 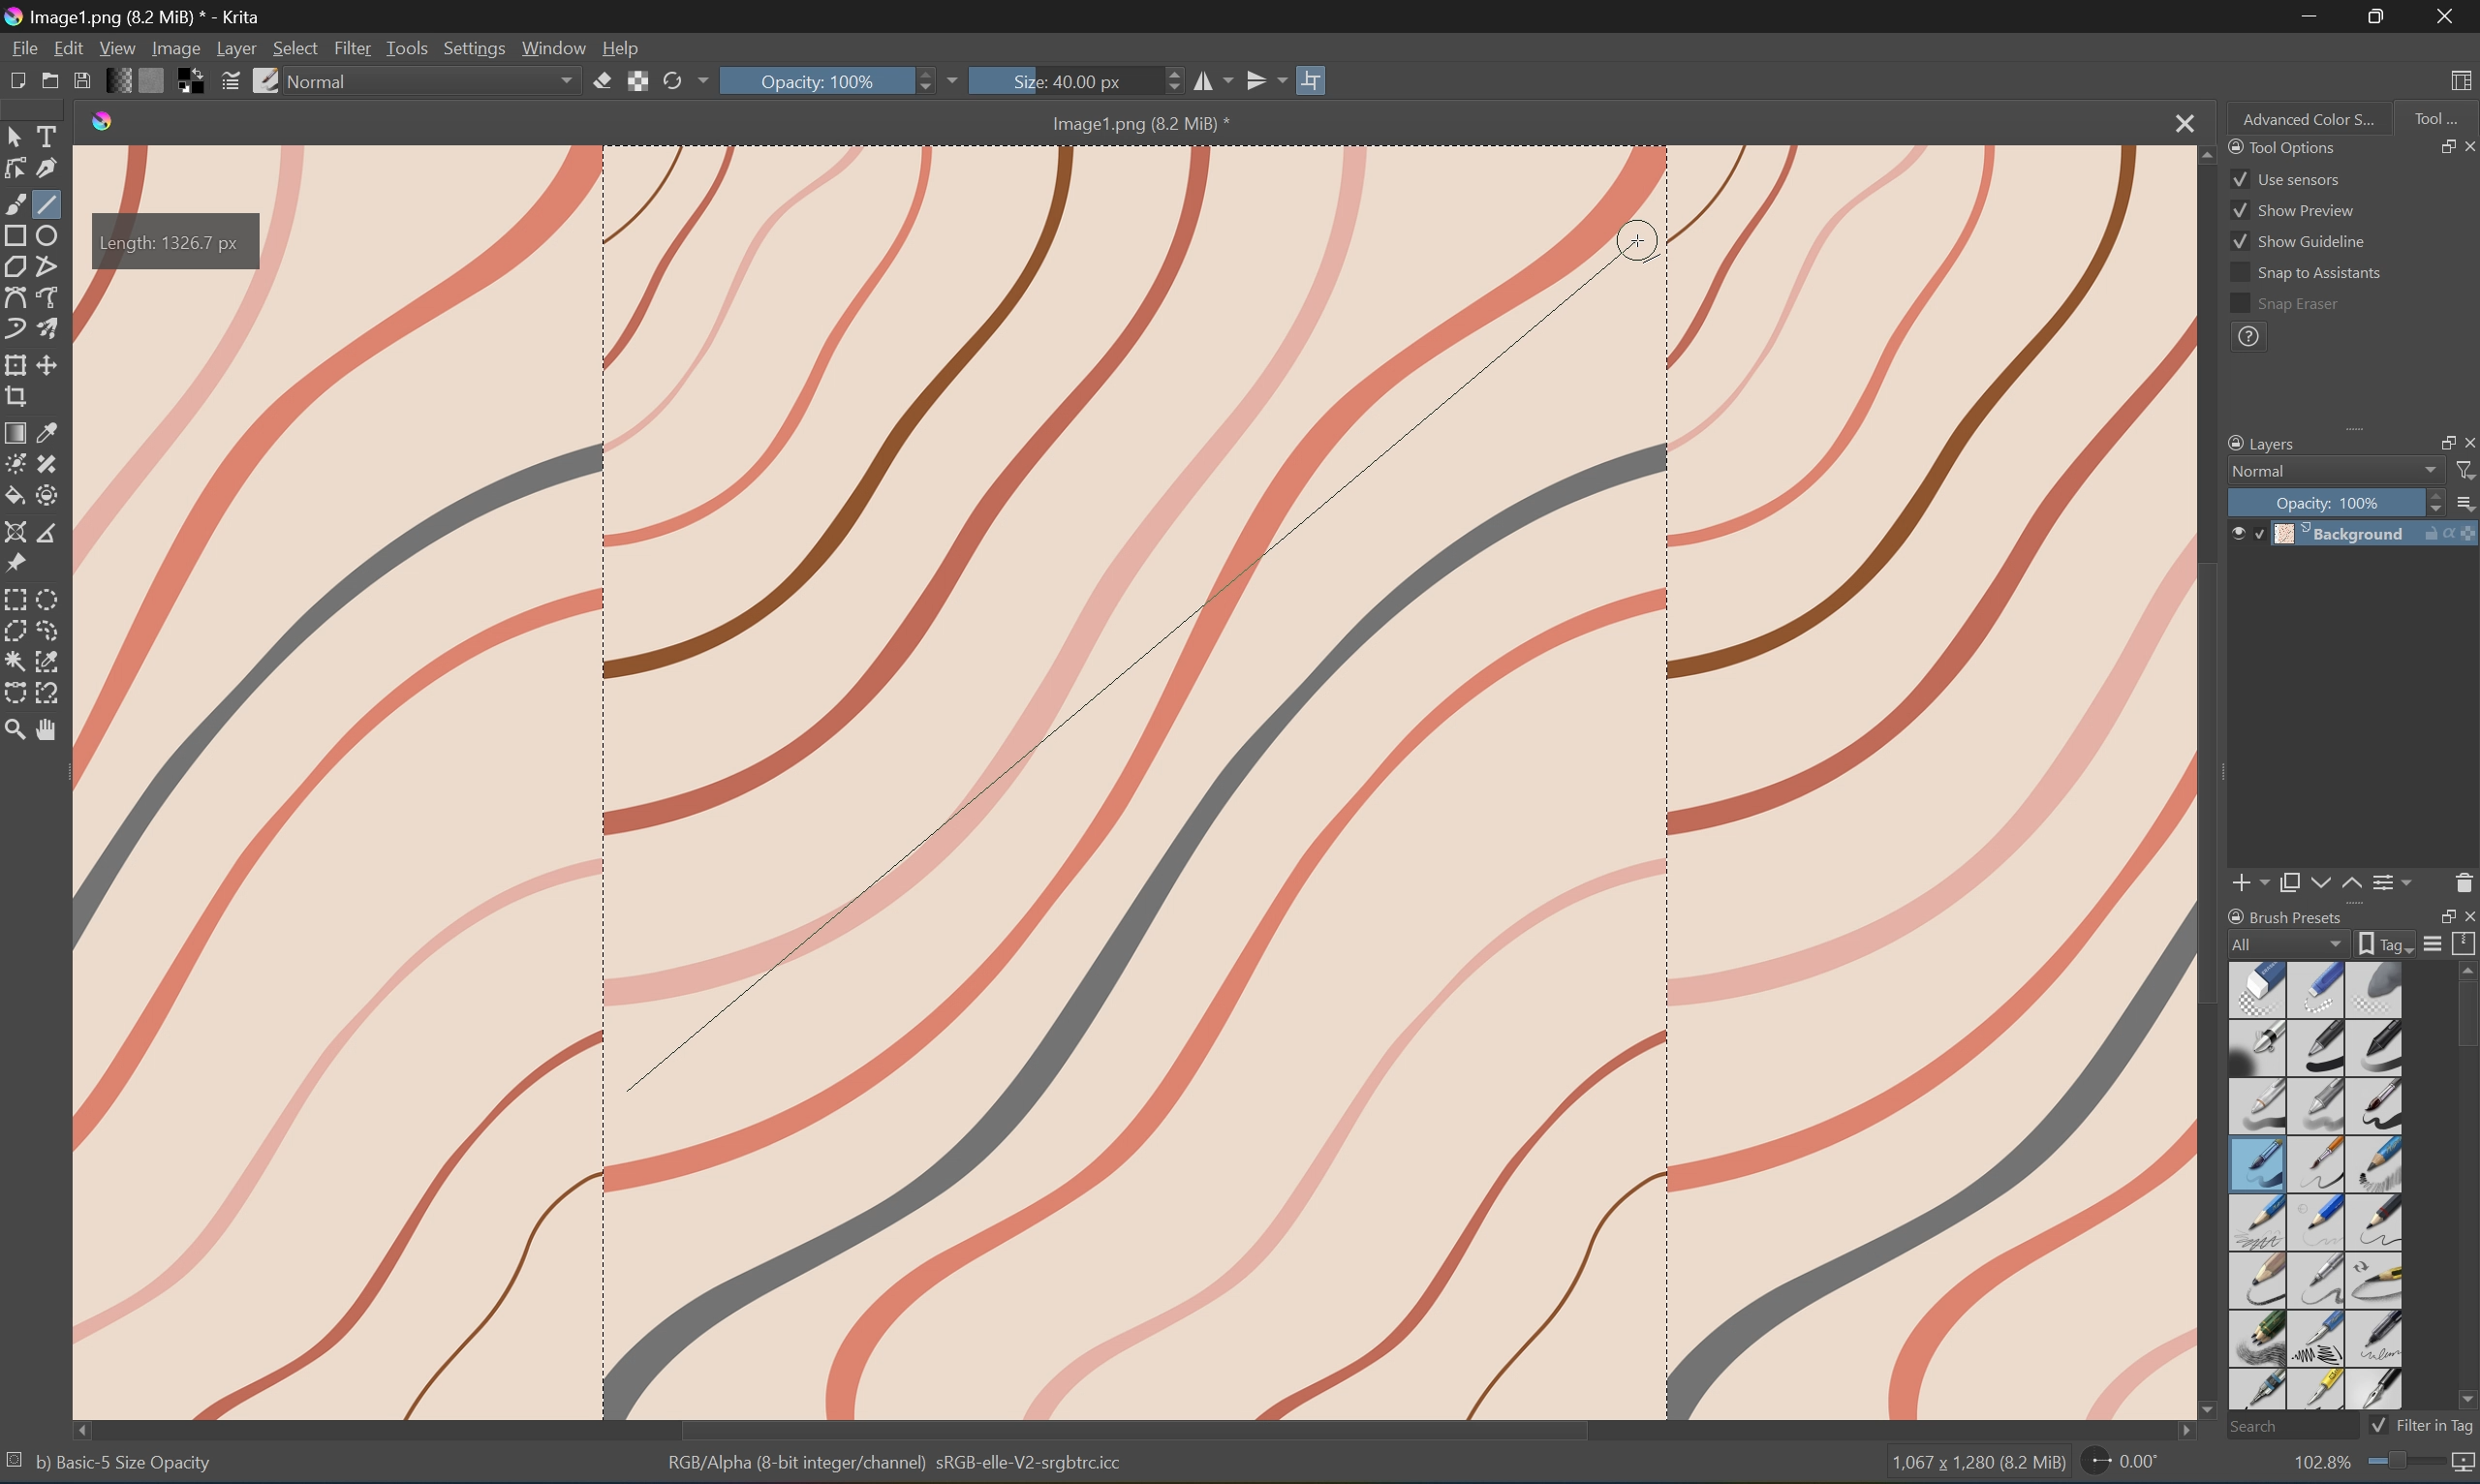 What do you see at coordinates (2248, 339) in the screenshot?
I see `?` at bounding box center [2248, 339].